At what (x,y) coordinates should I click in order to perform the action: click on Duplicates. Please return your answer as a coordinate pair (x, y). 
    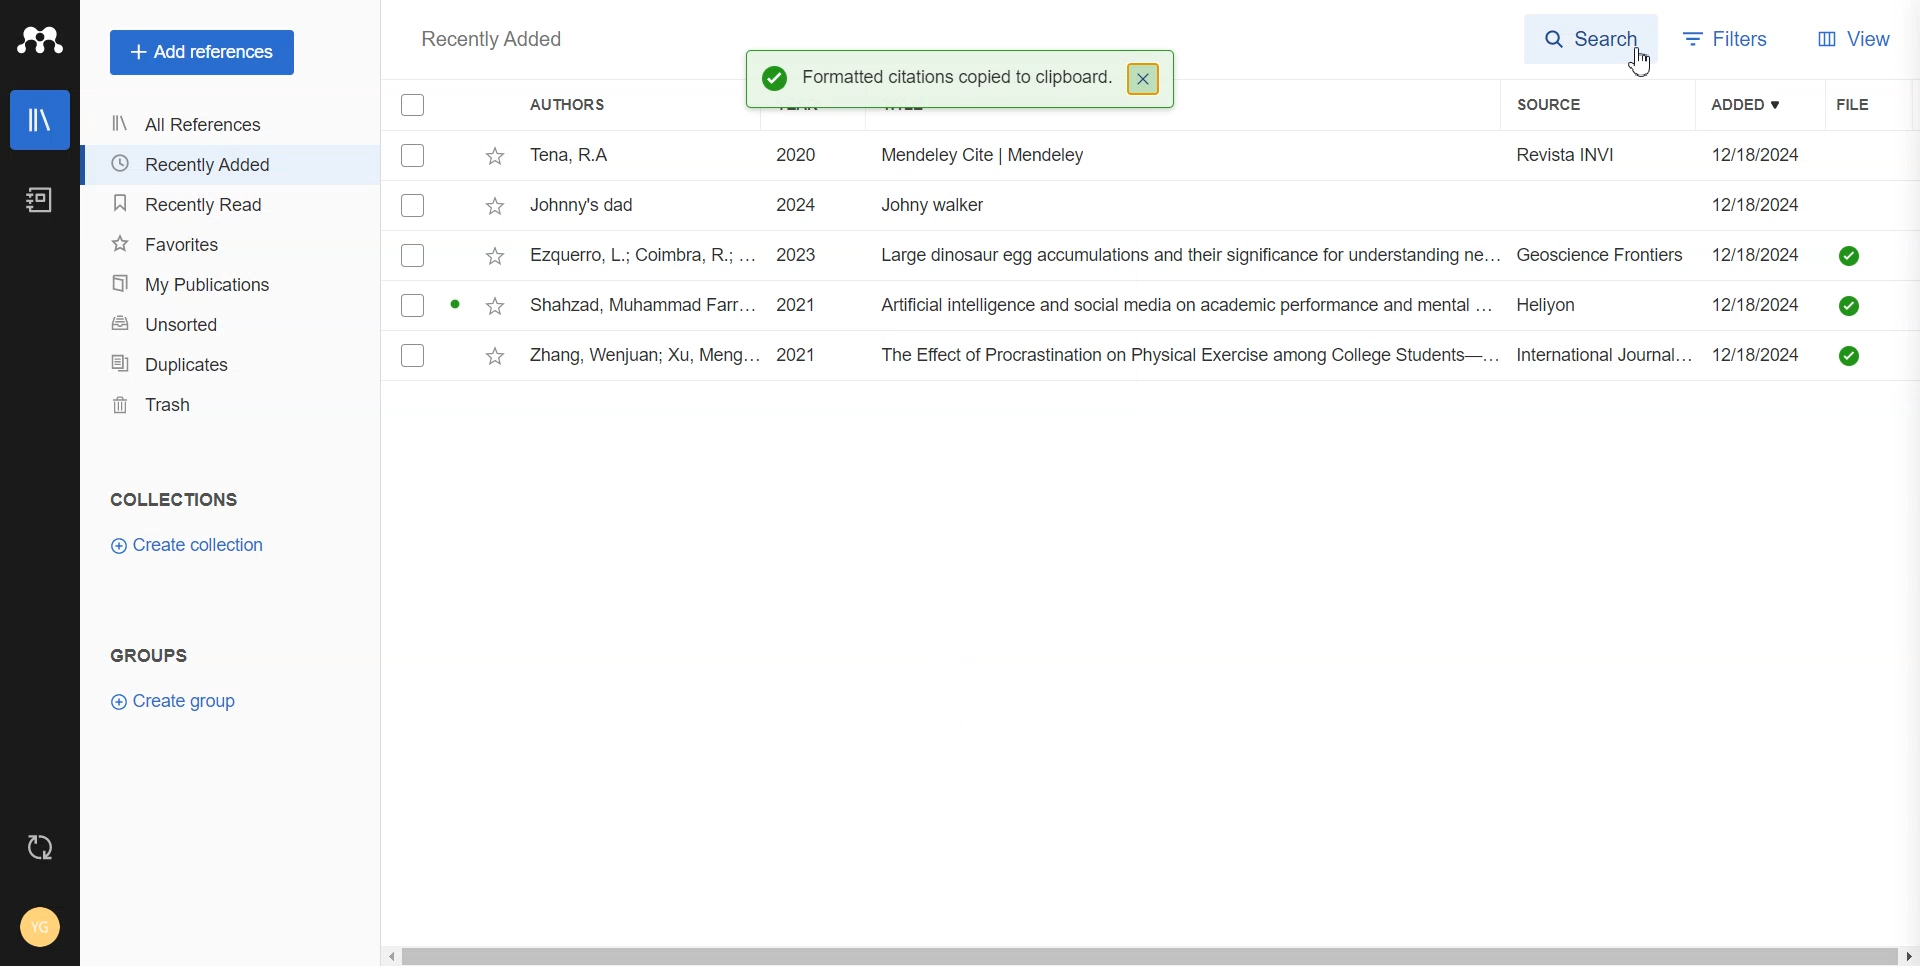
    Looking at the image, I should click on (231, 364).